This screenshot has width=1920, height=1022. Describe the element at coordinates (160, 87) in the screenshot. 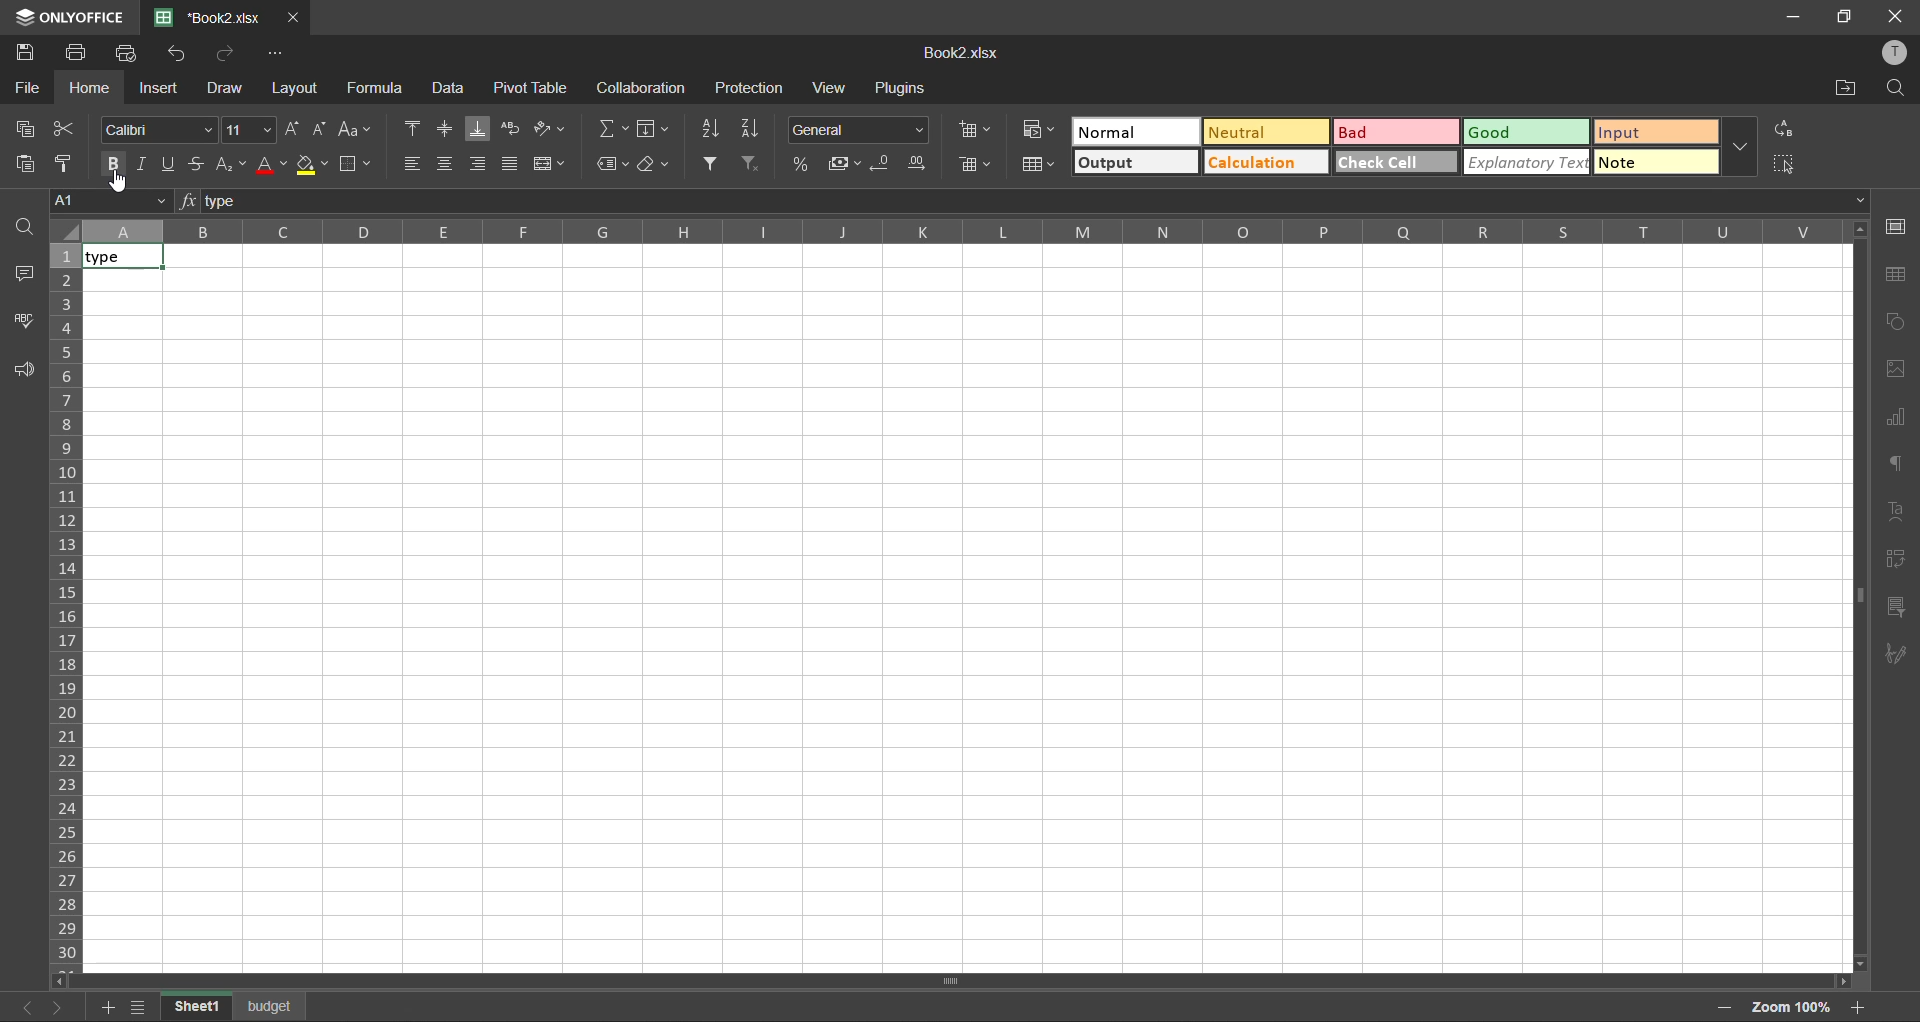

I see `insert` at that location.